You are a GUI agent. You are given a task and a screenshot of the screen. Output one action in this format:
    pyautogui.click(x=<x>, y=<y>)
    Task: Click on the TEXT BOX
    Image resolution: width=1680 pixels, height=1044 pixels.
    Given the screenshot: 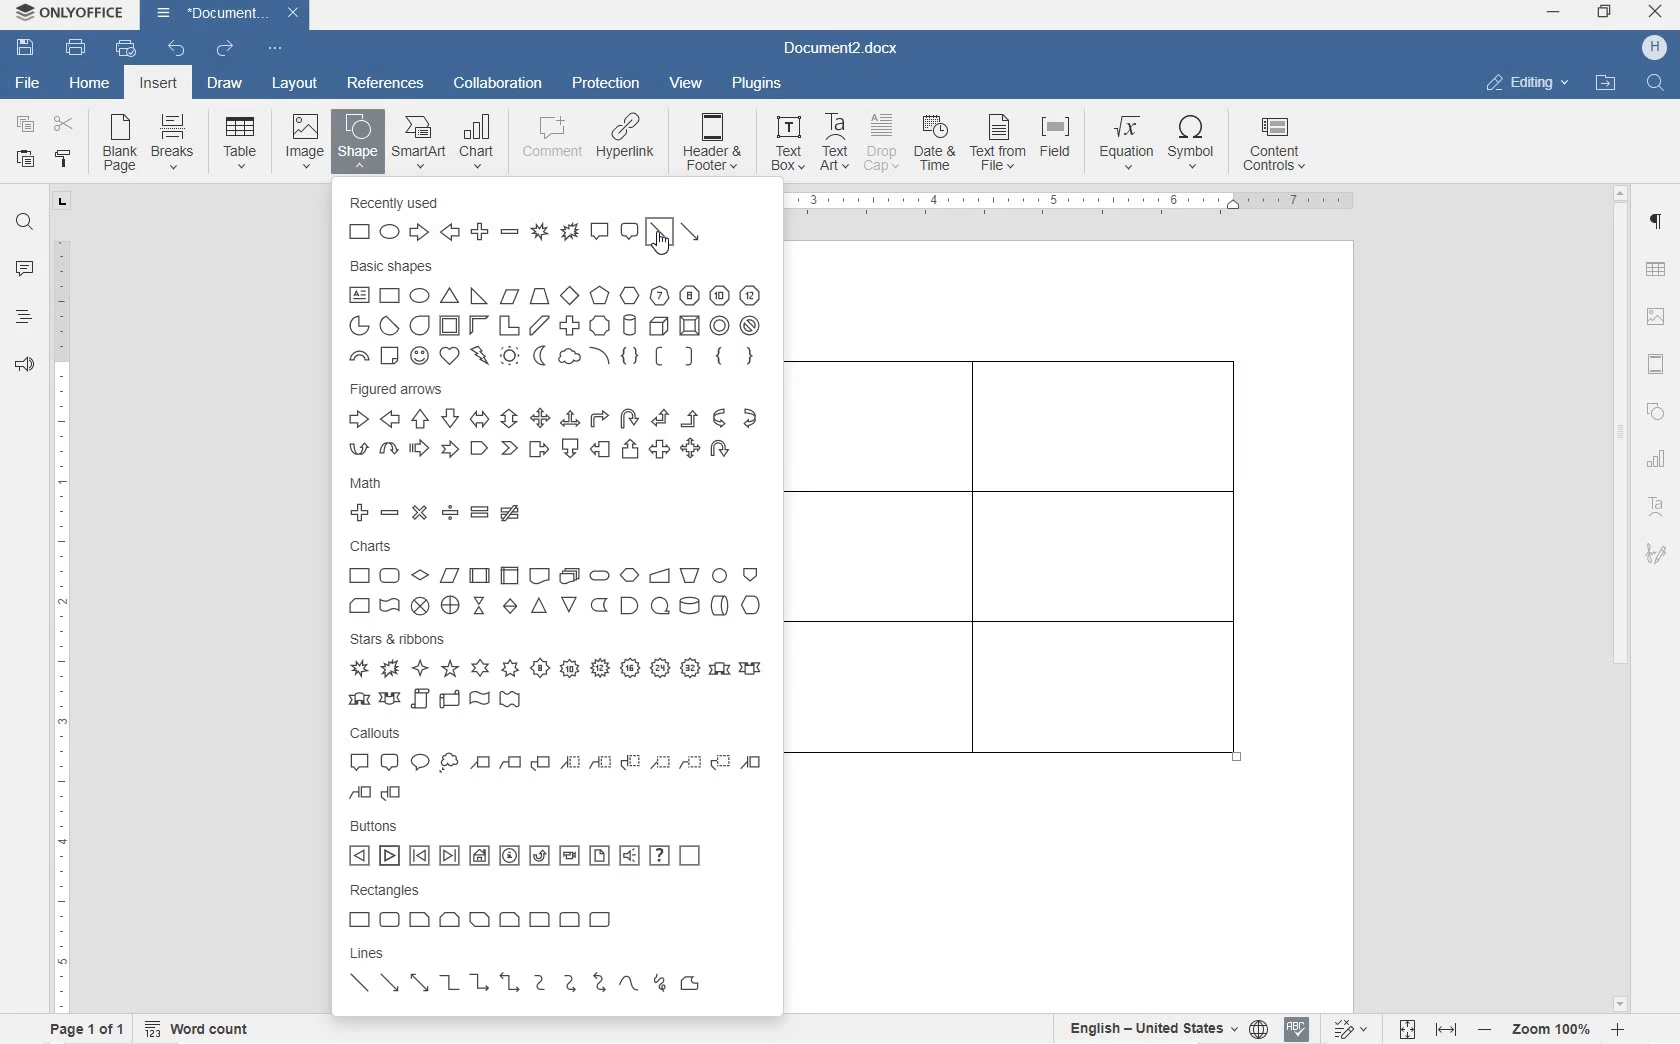 What is the action you would take?
    pyautogui.click(x=785, y=146)
    